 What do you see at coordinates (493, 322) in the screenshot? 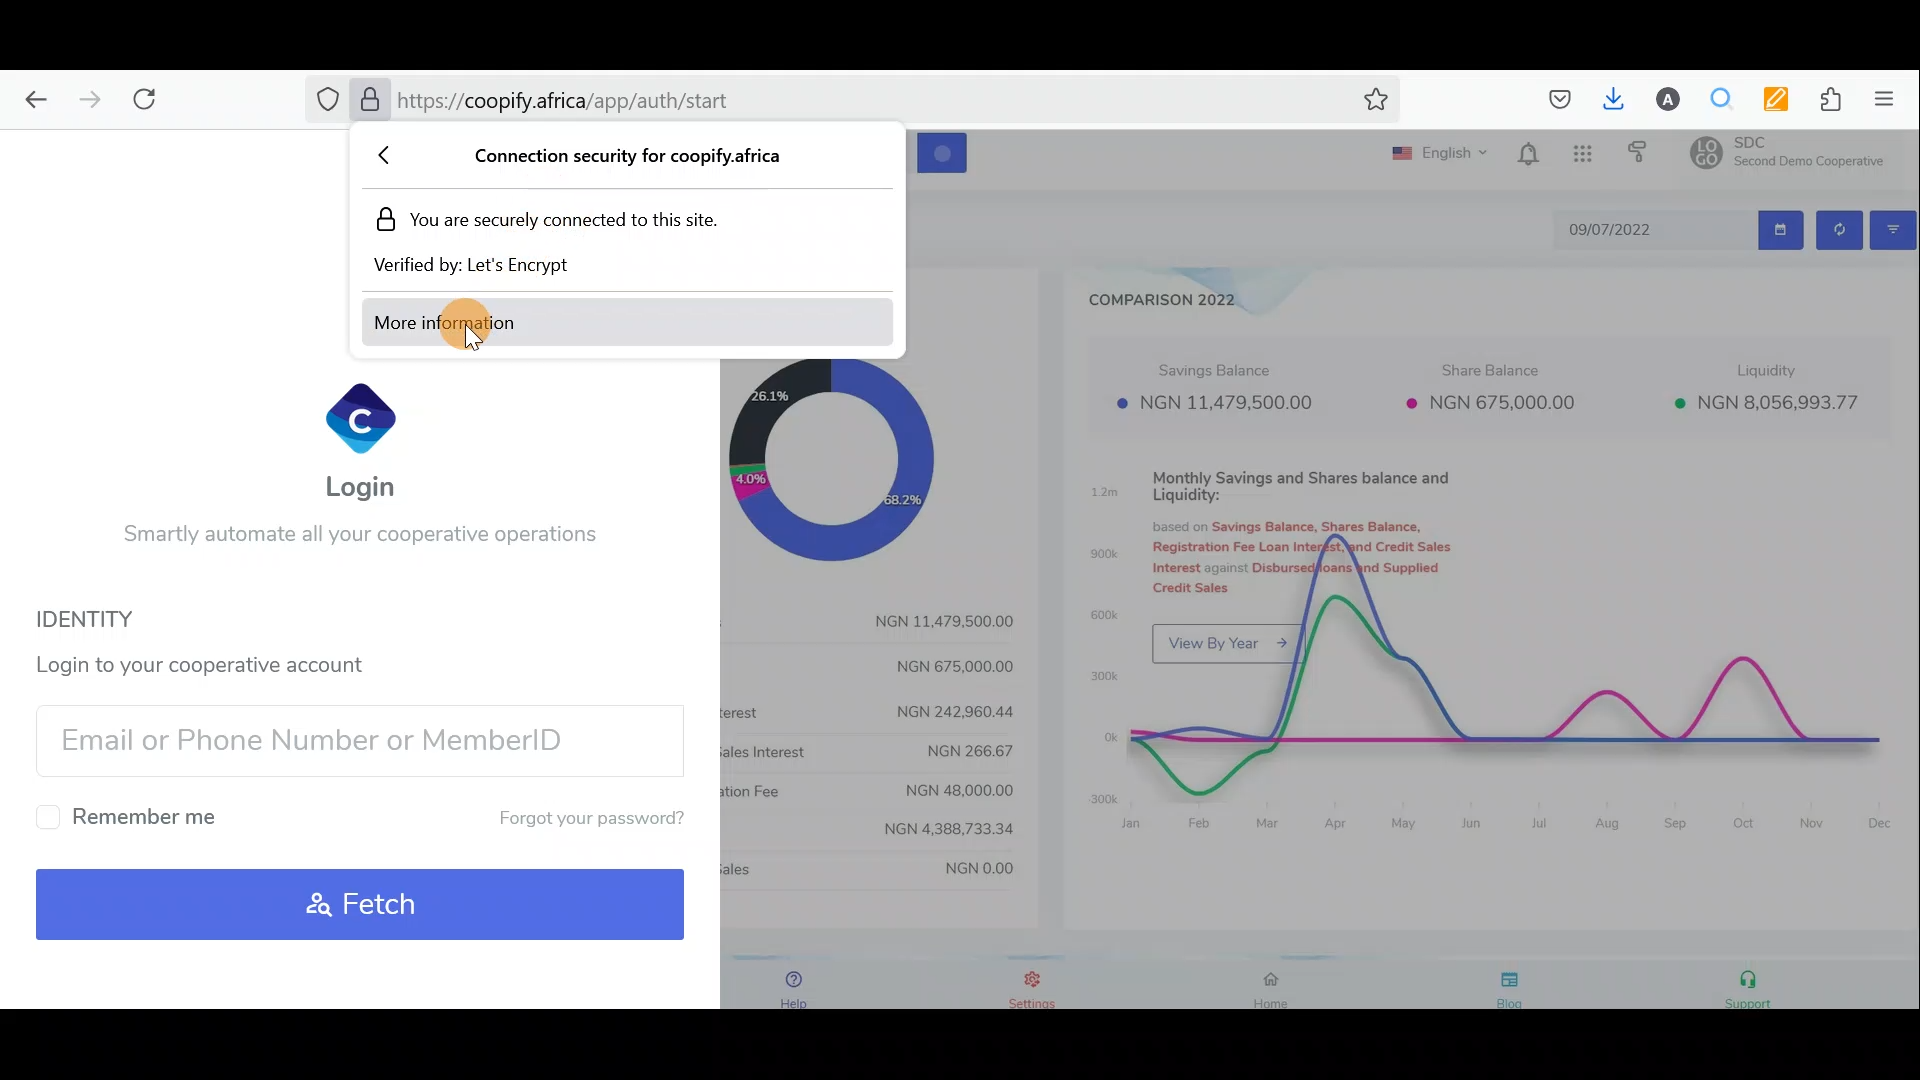
I see `More information` at bounding box center [493, 322].